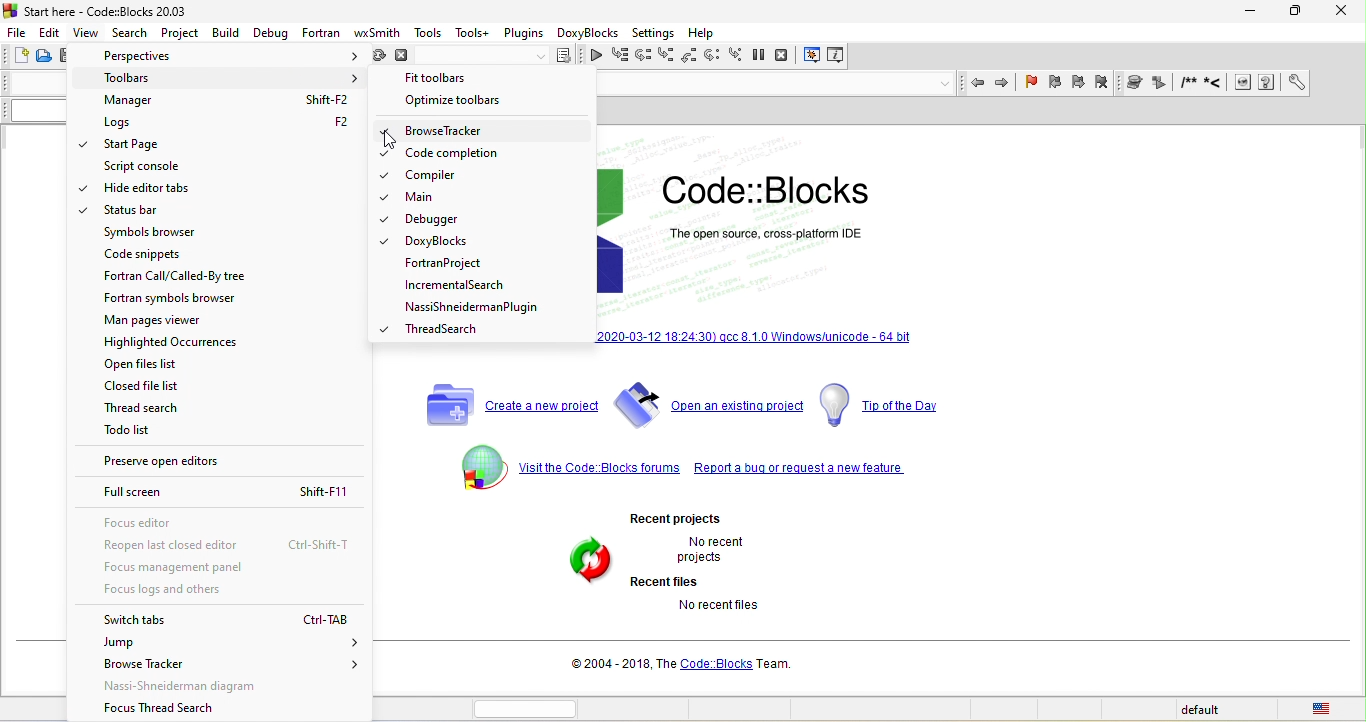 The height and width of the screenshot is (722, 1366). Describe the element at coordinates (1332, 12) in the screenshot. I see `close` at that location.